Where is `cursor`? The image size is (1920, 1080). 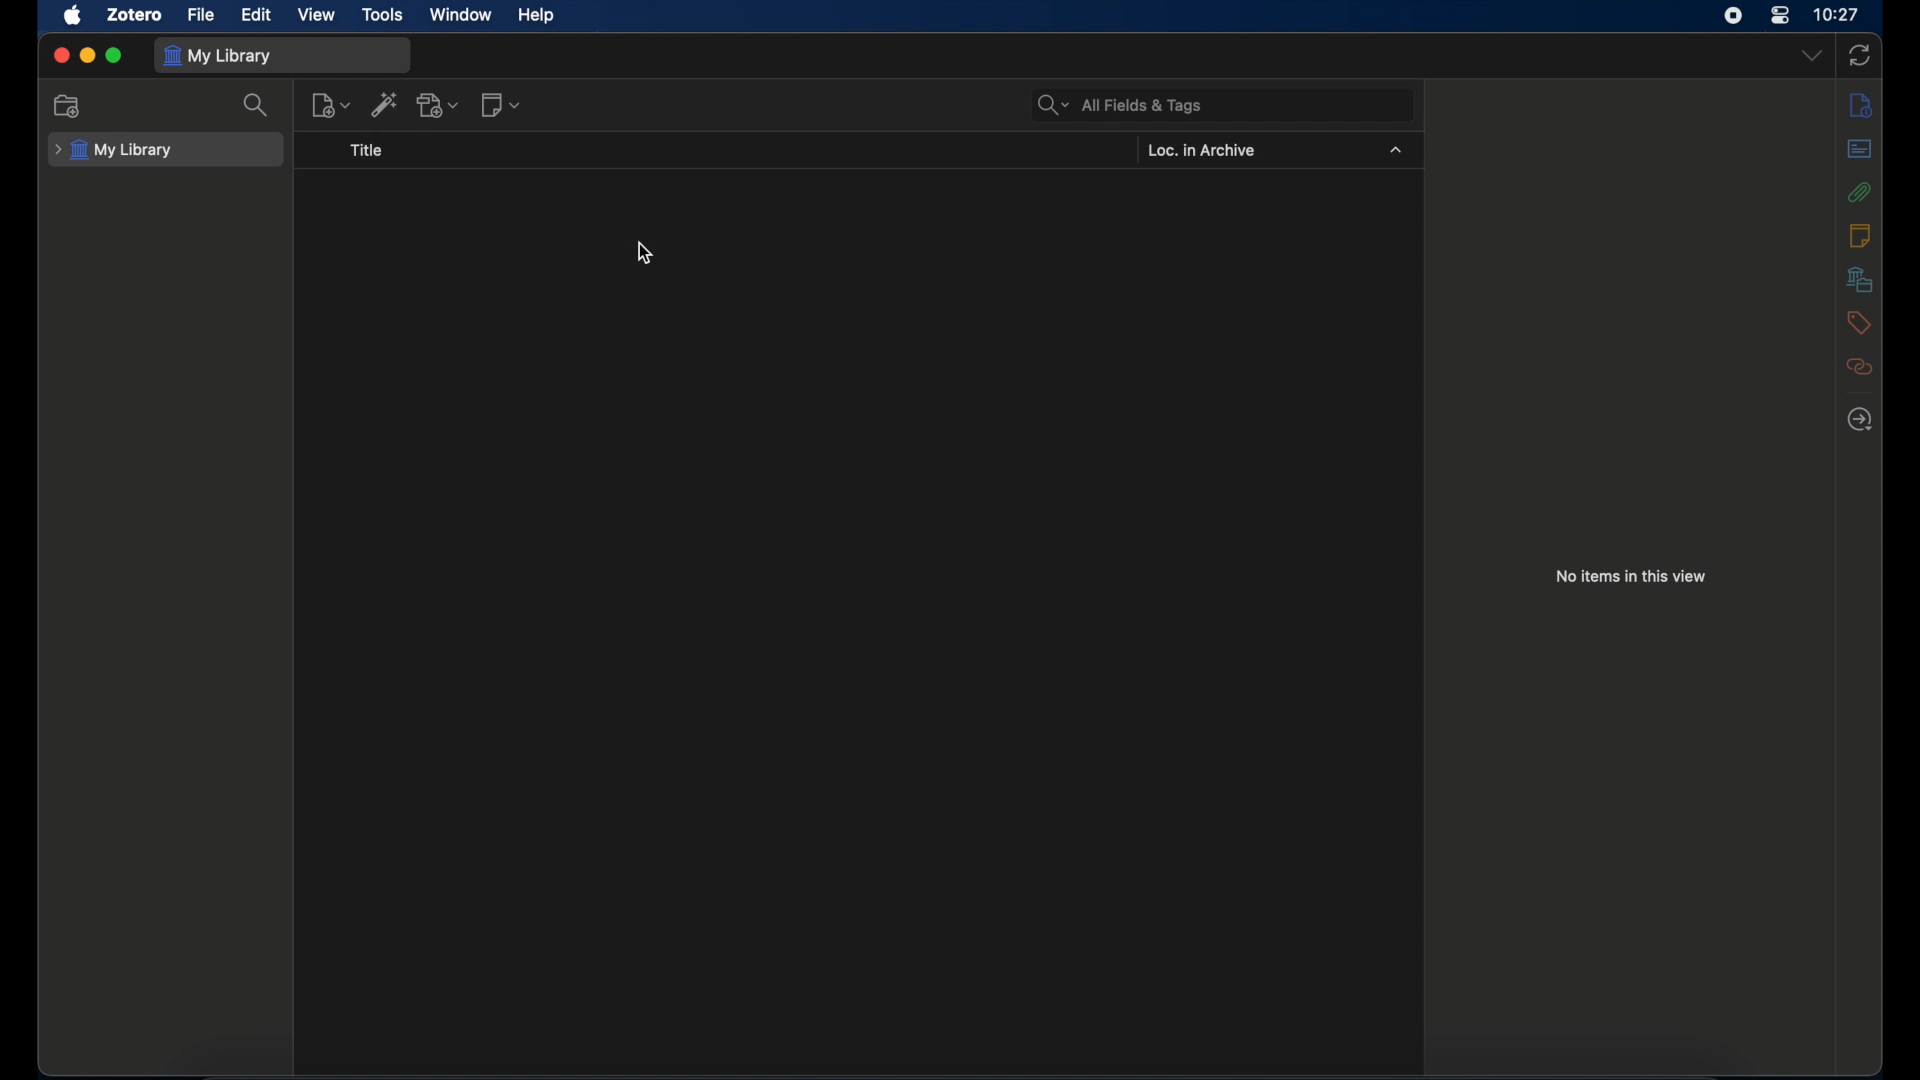 cursor is located at coordinates (646, 255).